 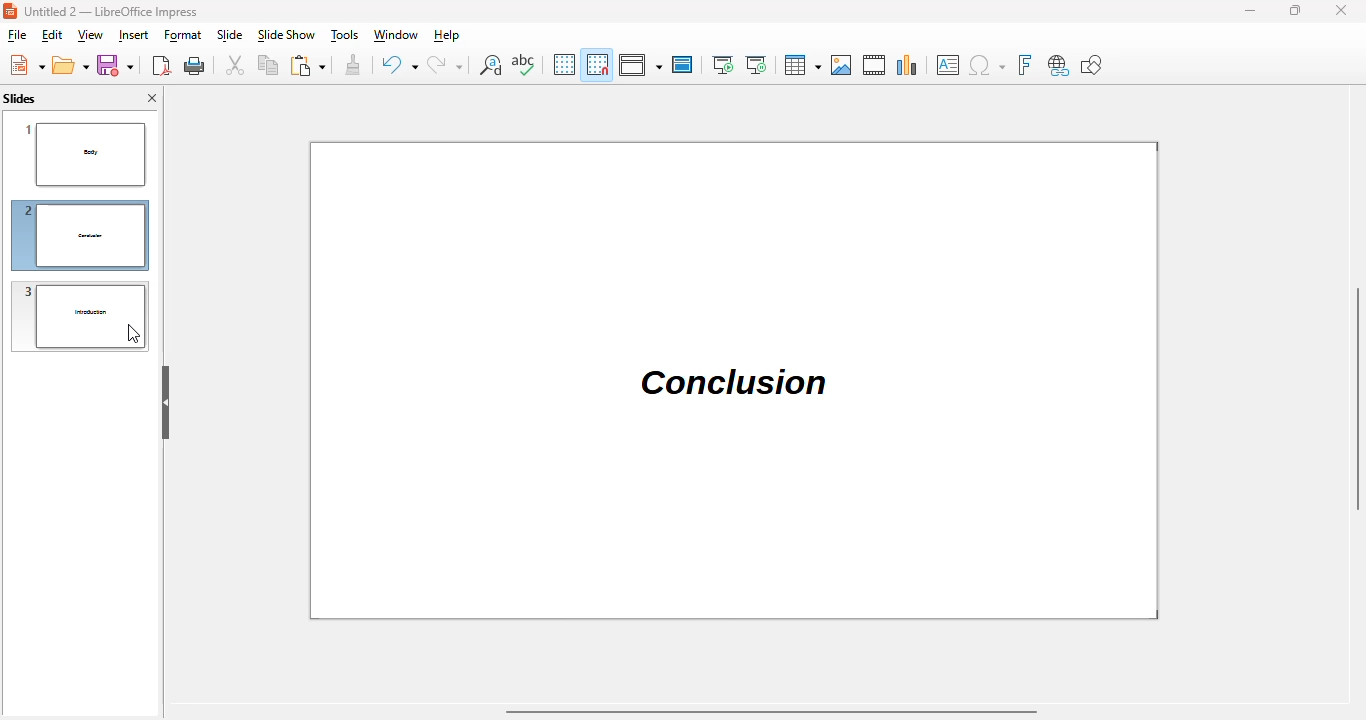 I want to click on slide 2, so click(x=736, y=380).